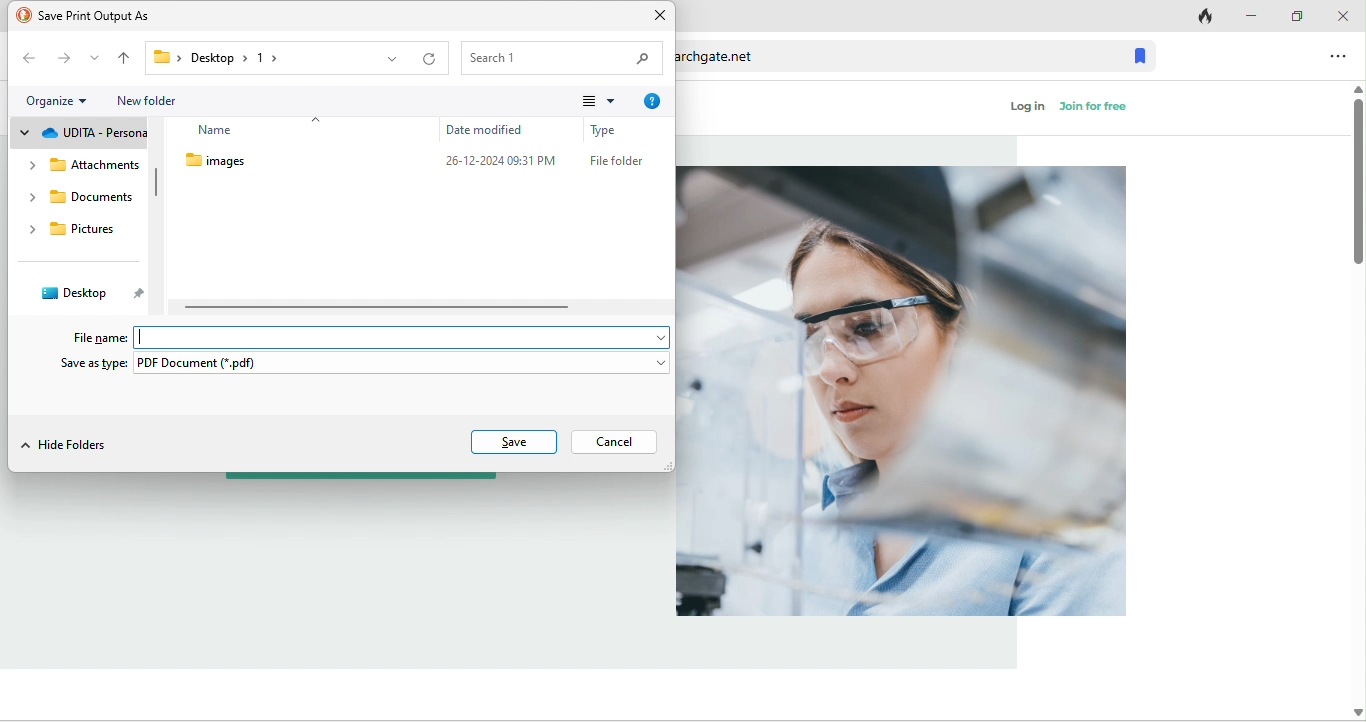 The height and width of the screenshot is (722, 1366). I want to click on typing, so click(406, 336).